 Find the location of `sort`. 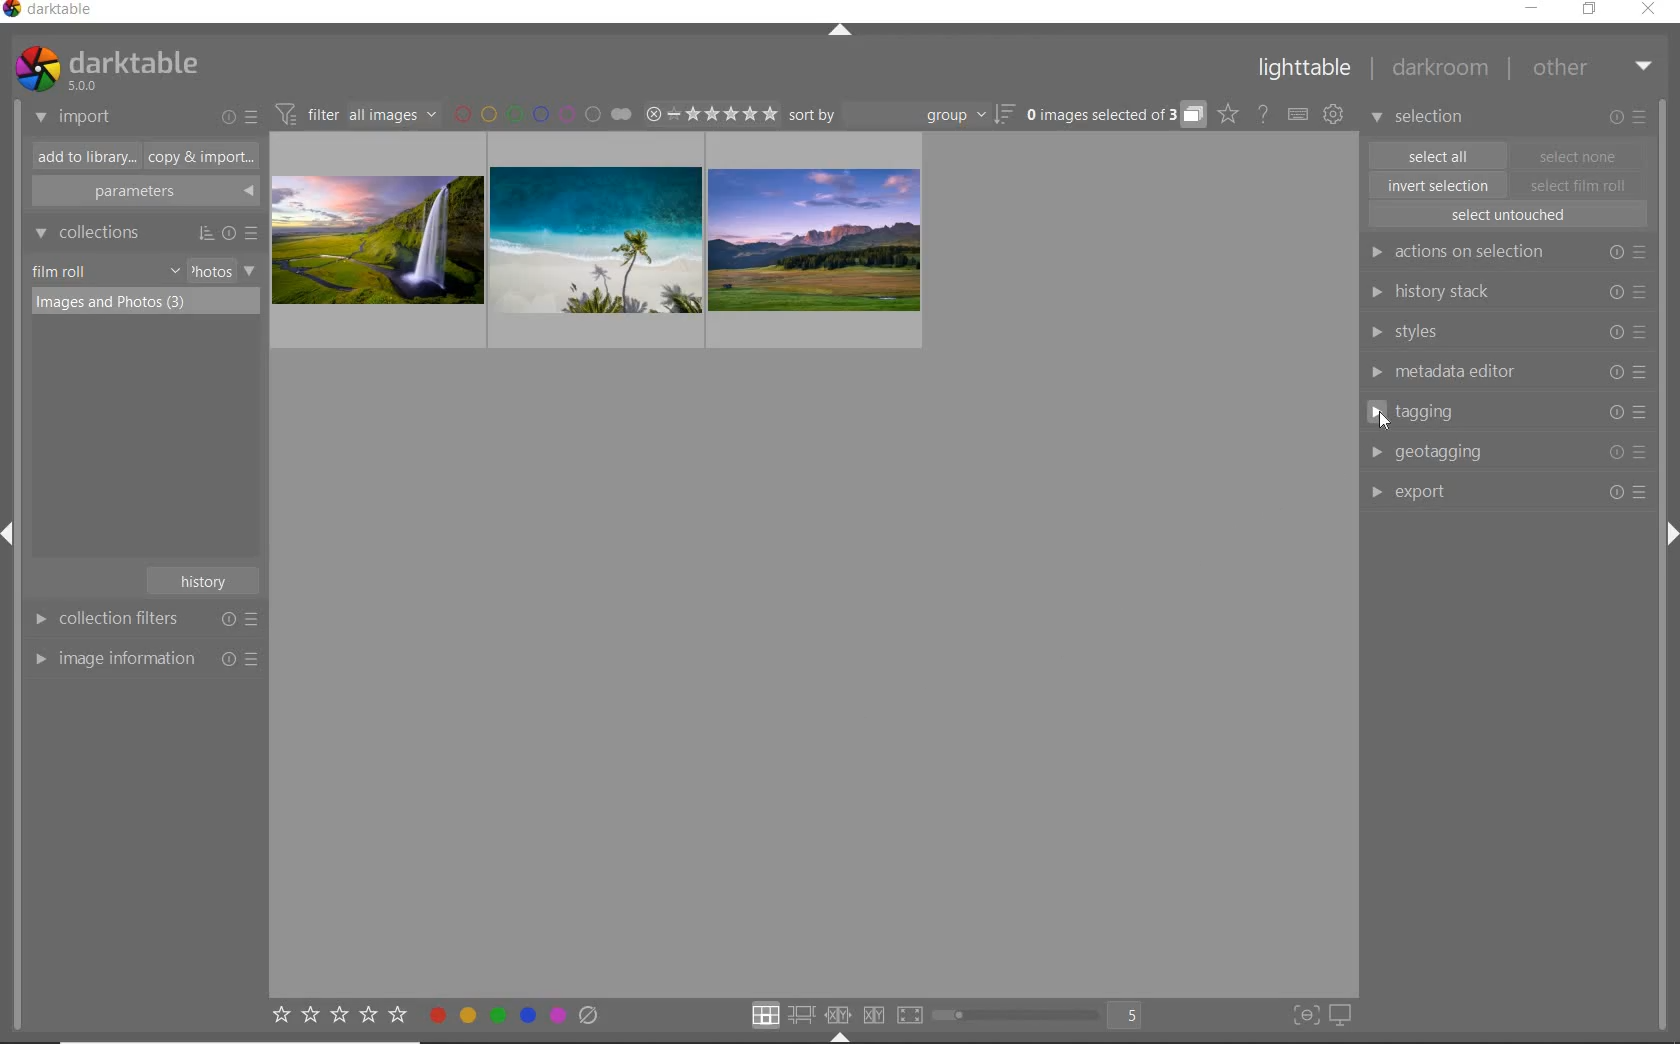

sort is located at coordinates (902, 115).